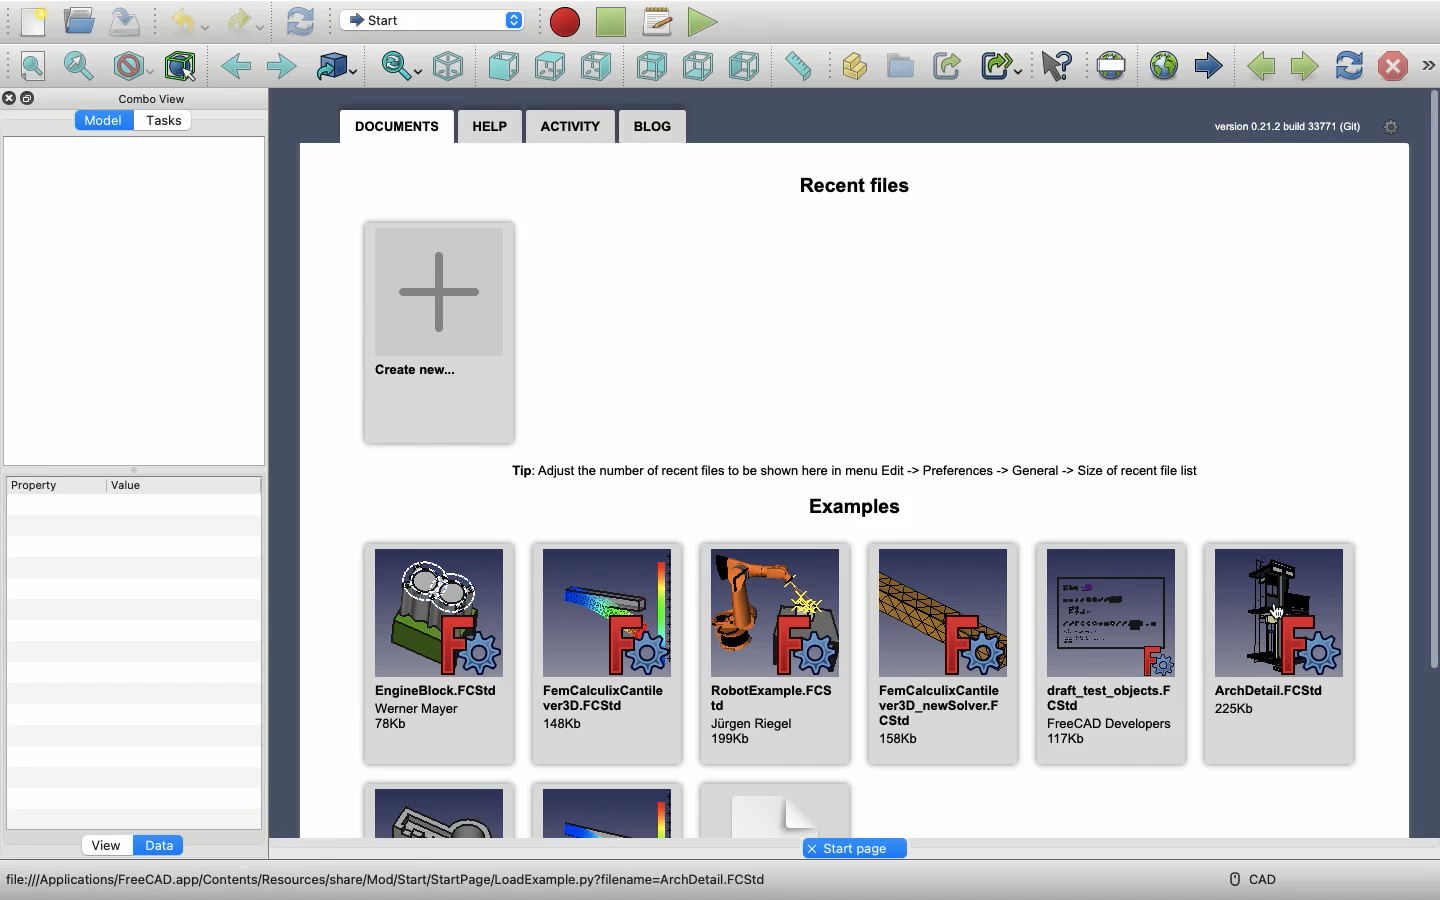 The image size is (1440, 900). I want to click on Undo, so click(190, 22).